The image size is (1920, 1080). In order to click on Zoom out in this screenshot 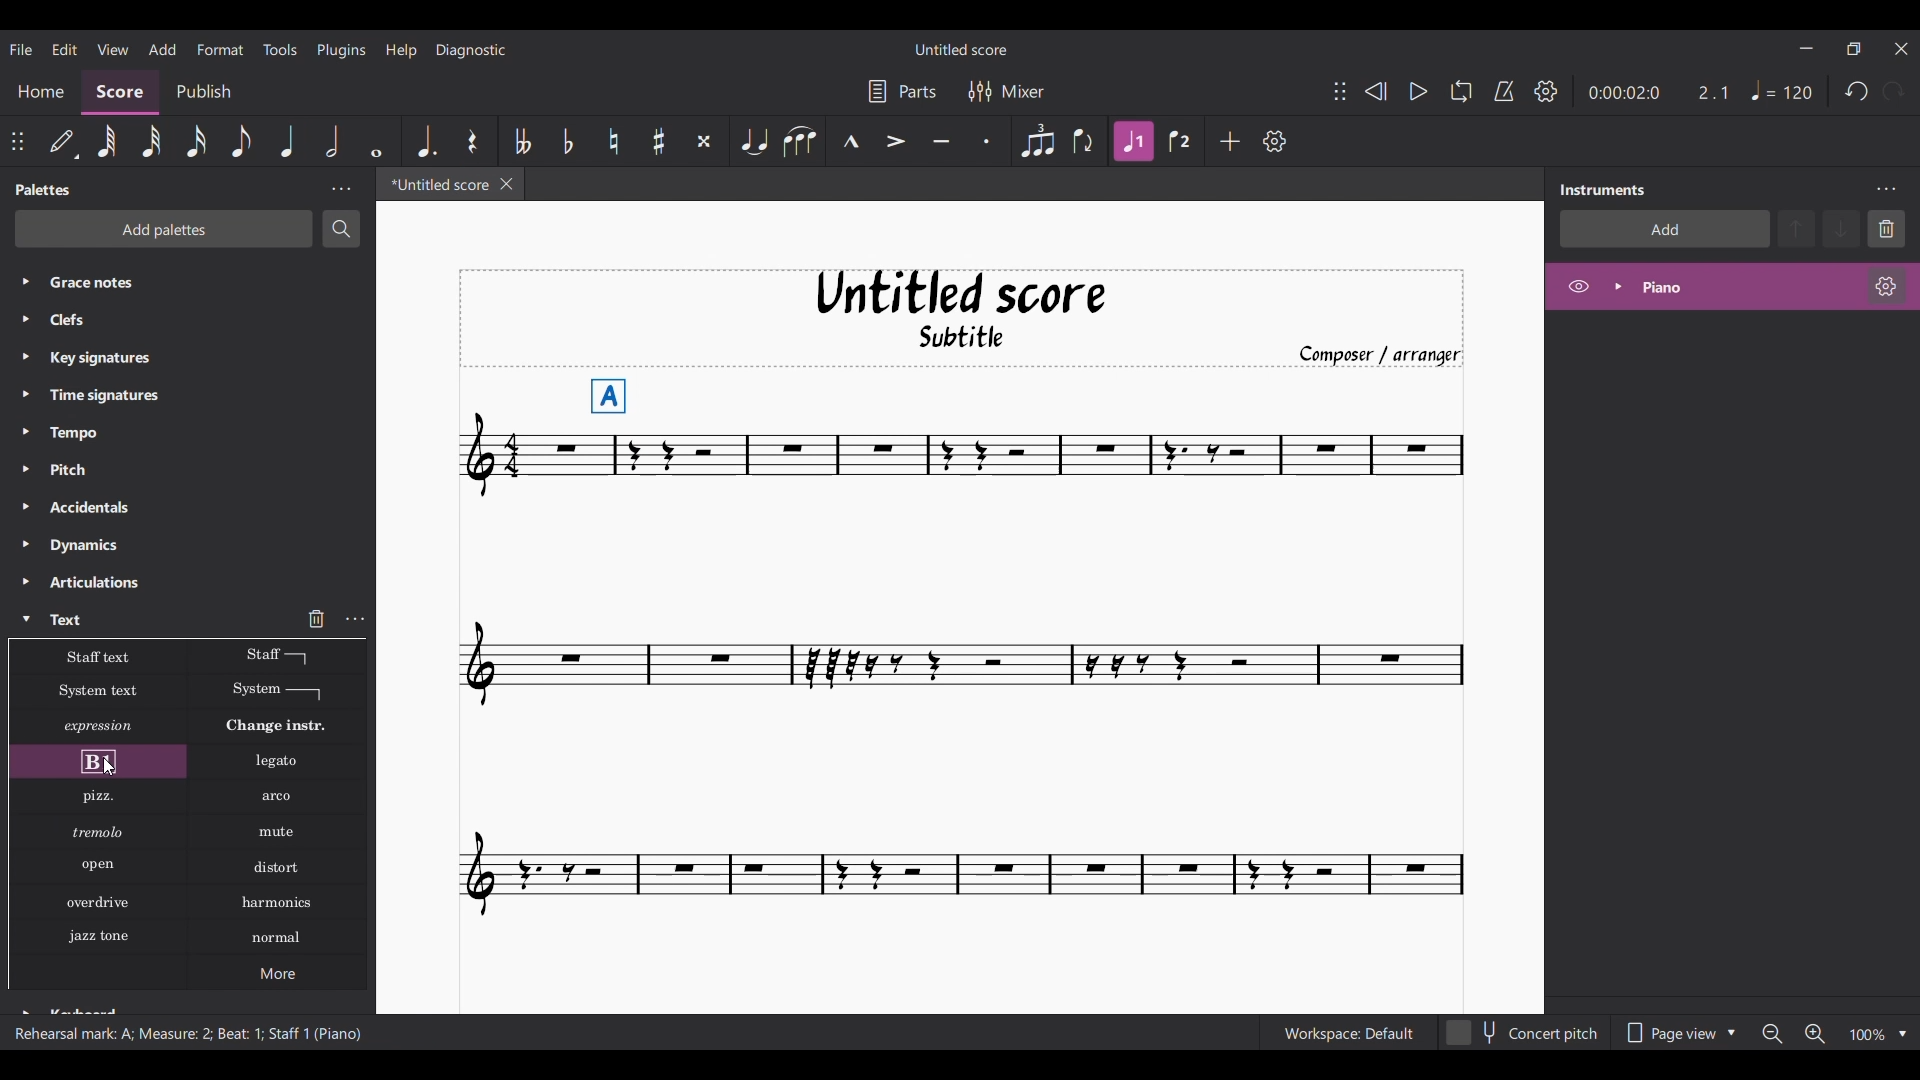, I will do `click(1771, 1034)`.